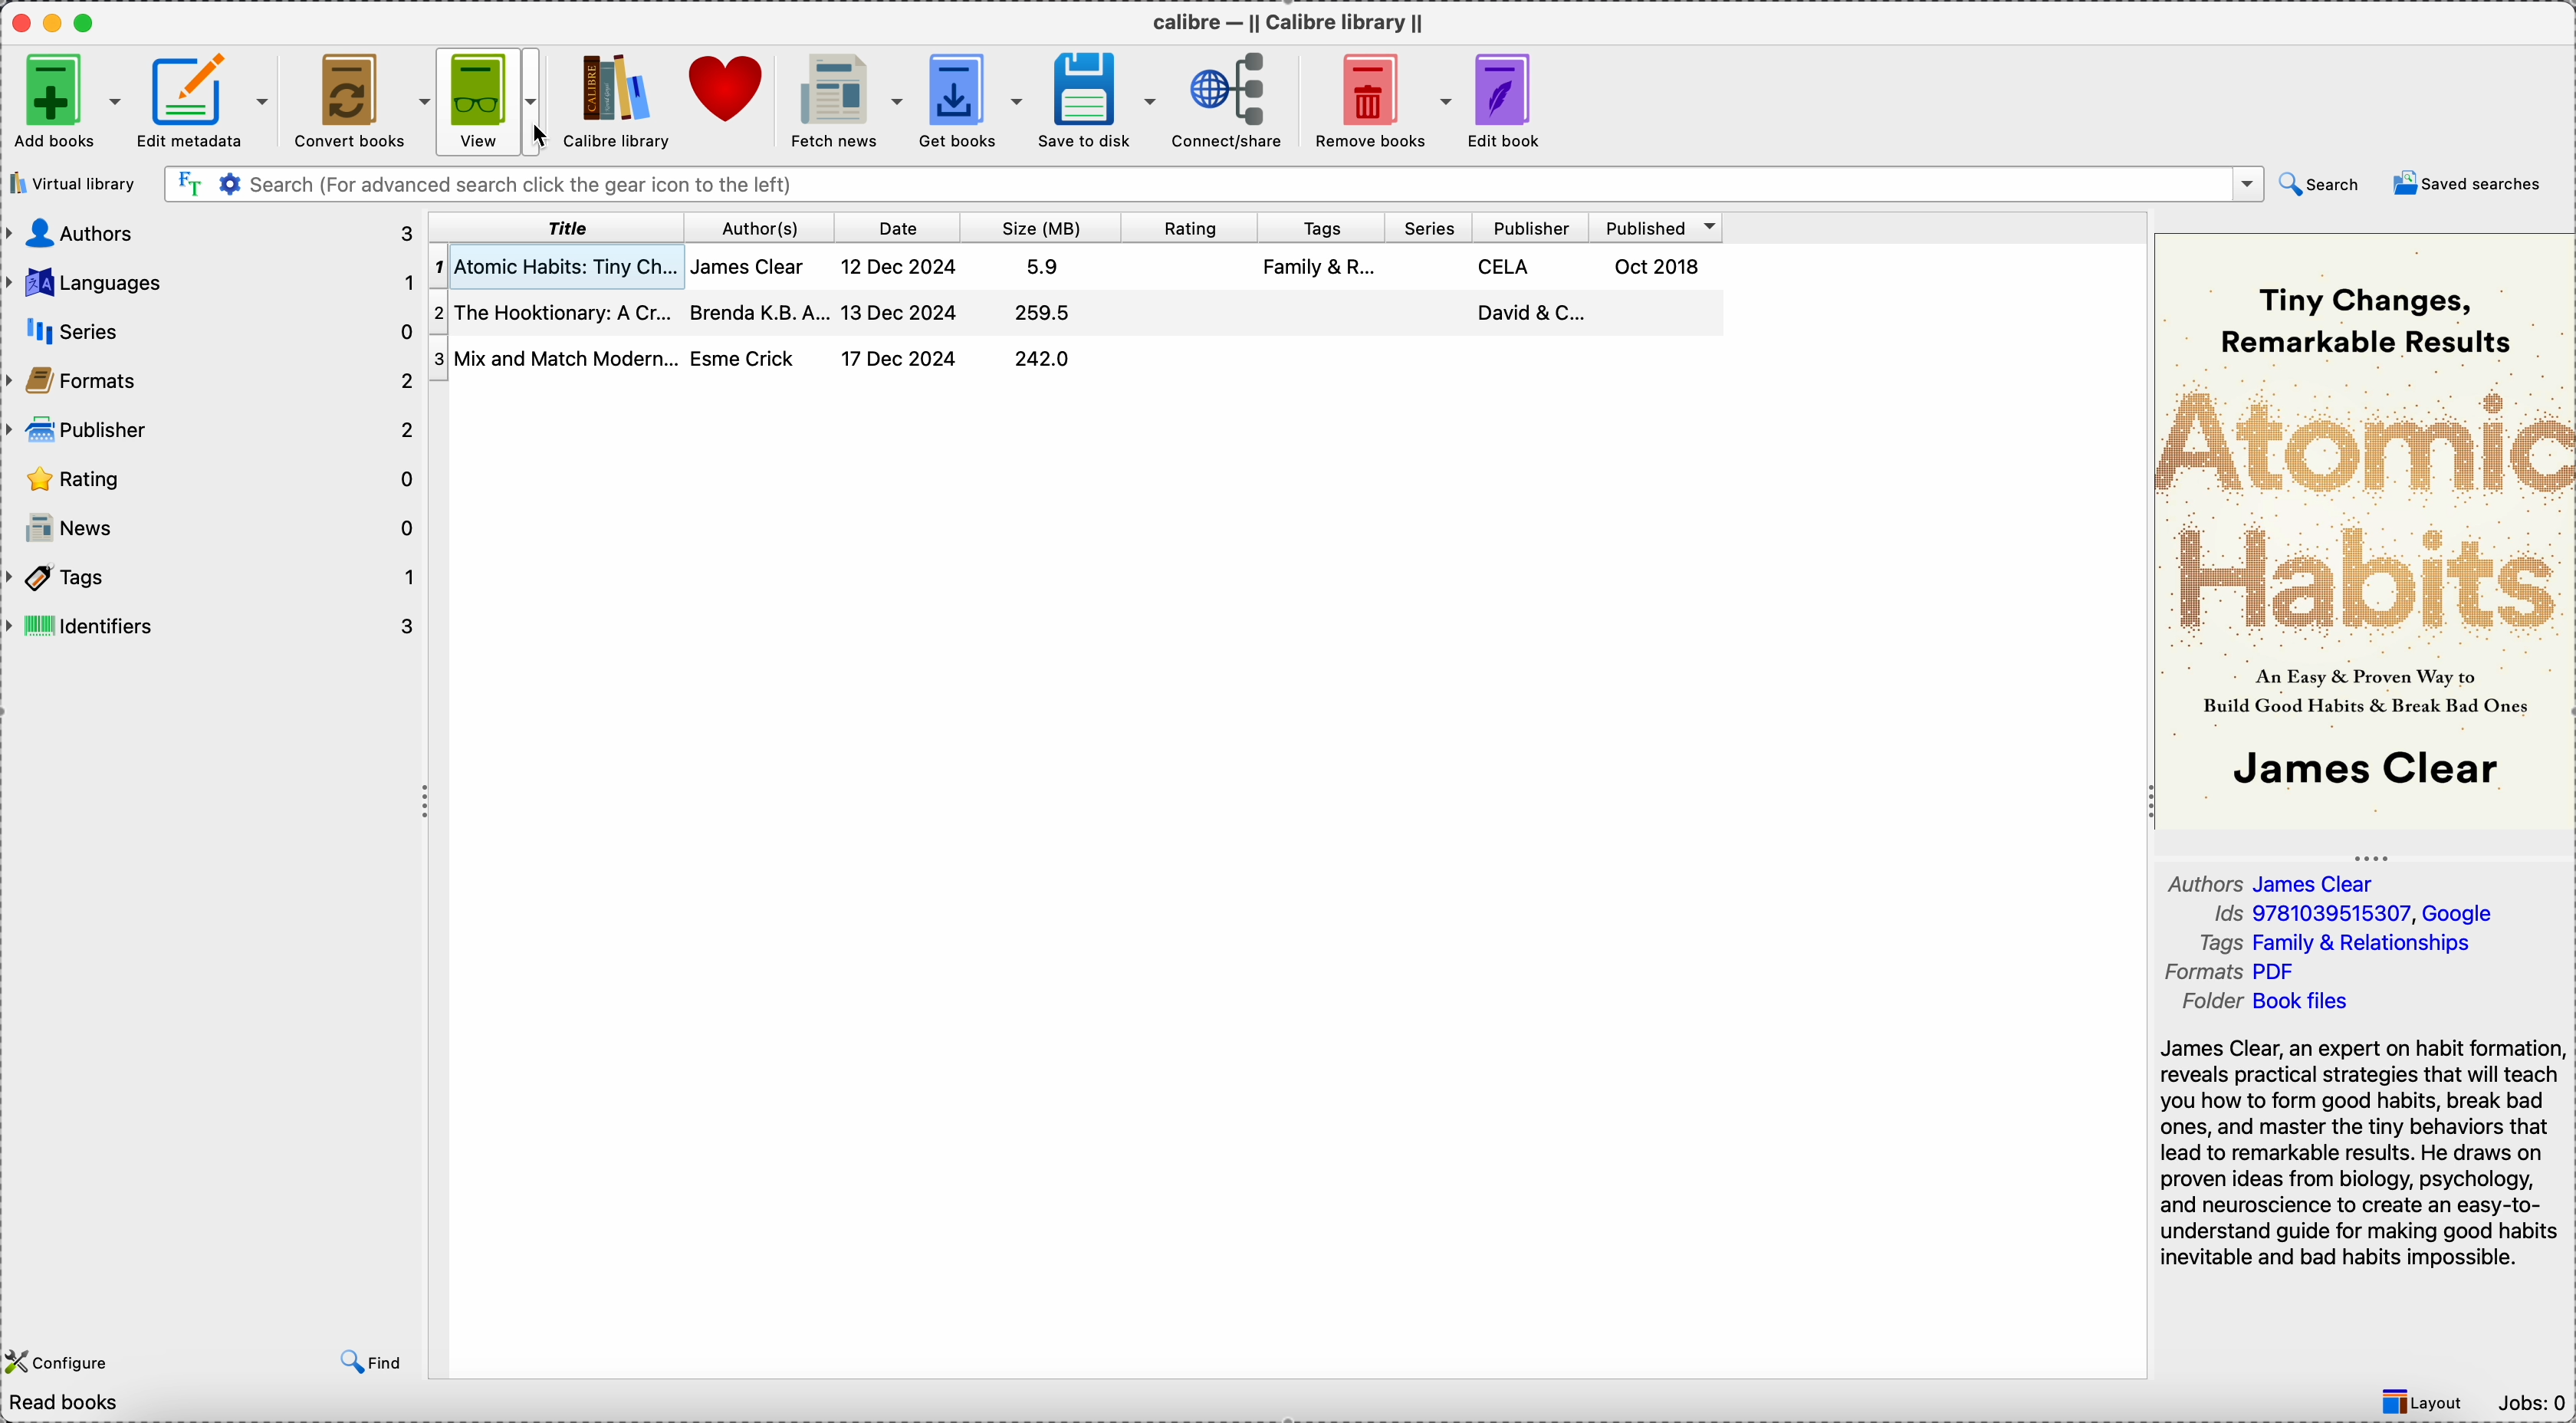 Image resolution: width=2576 pixels, height=1423 pixels. I want to click on get books, so click(969, 102).